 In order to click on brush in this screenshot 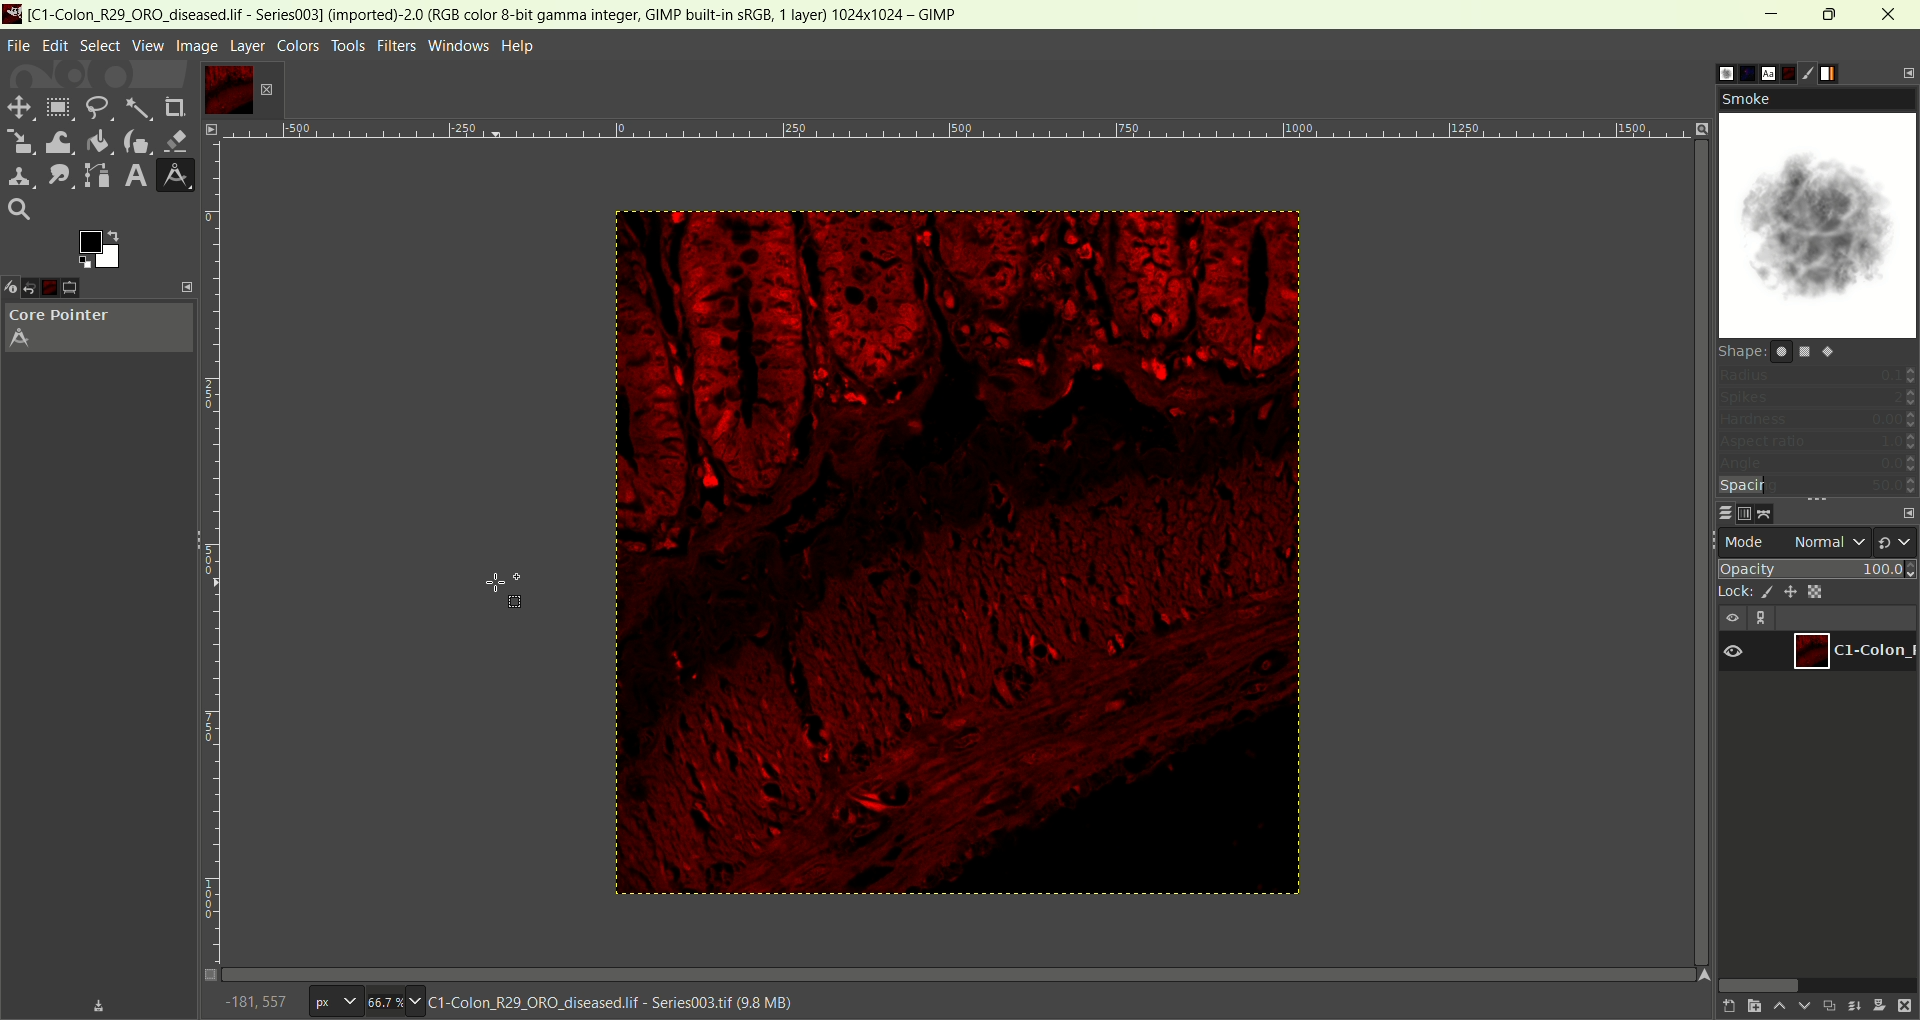, I will do `click(1816, 71)`.